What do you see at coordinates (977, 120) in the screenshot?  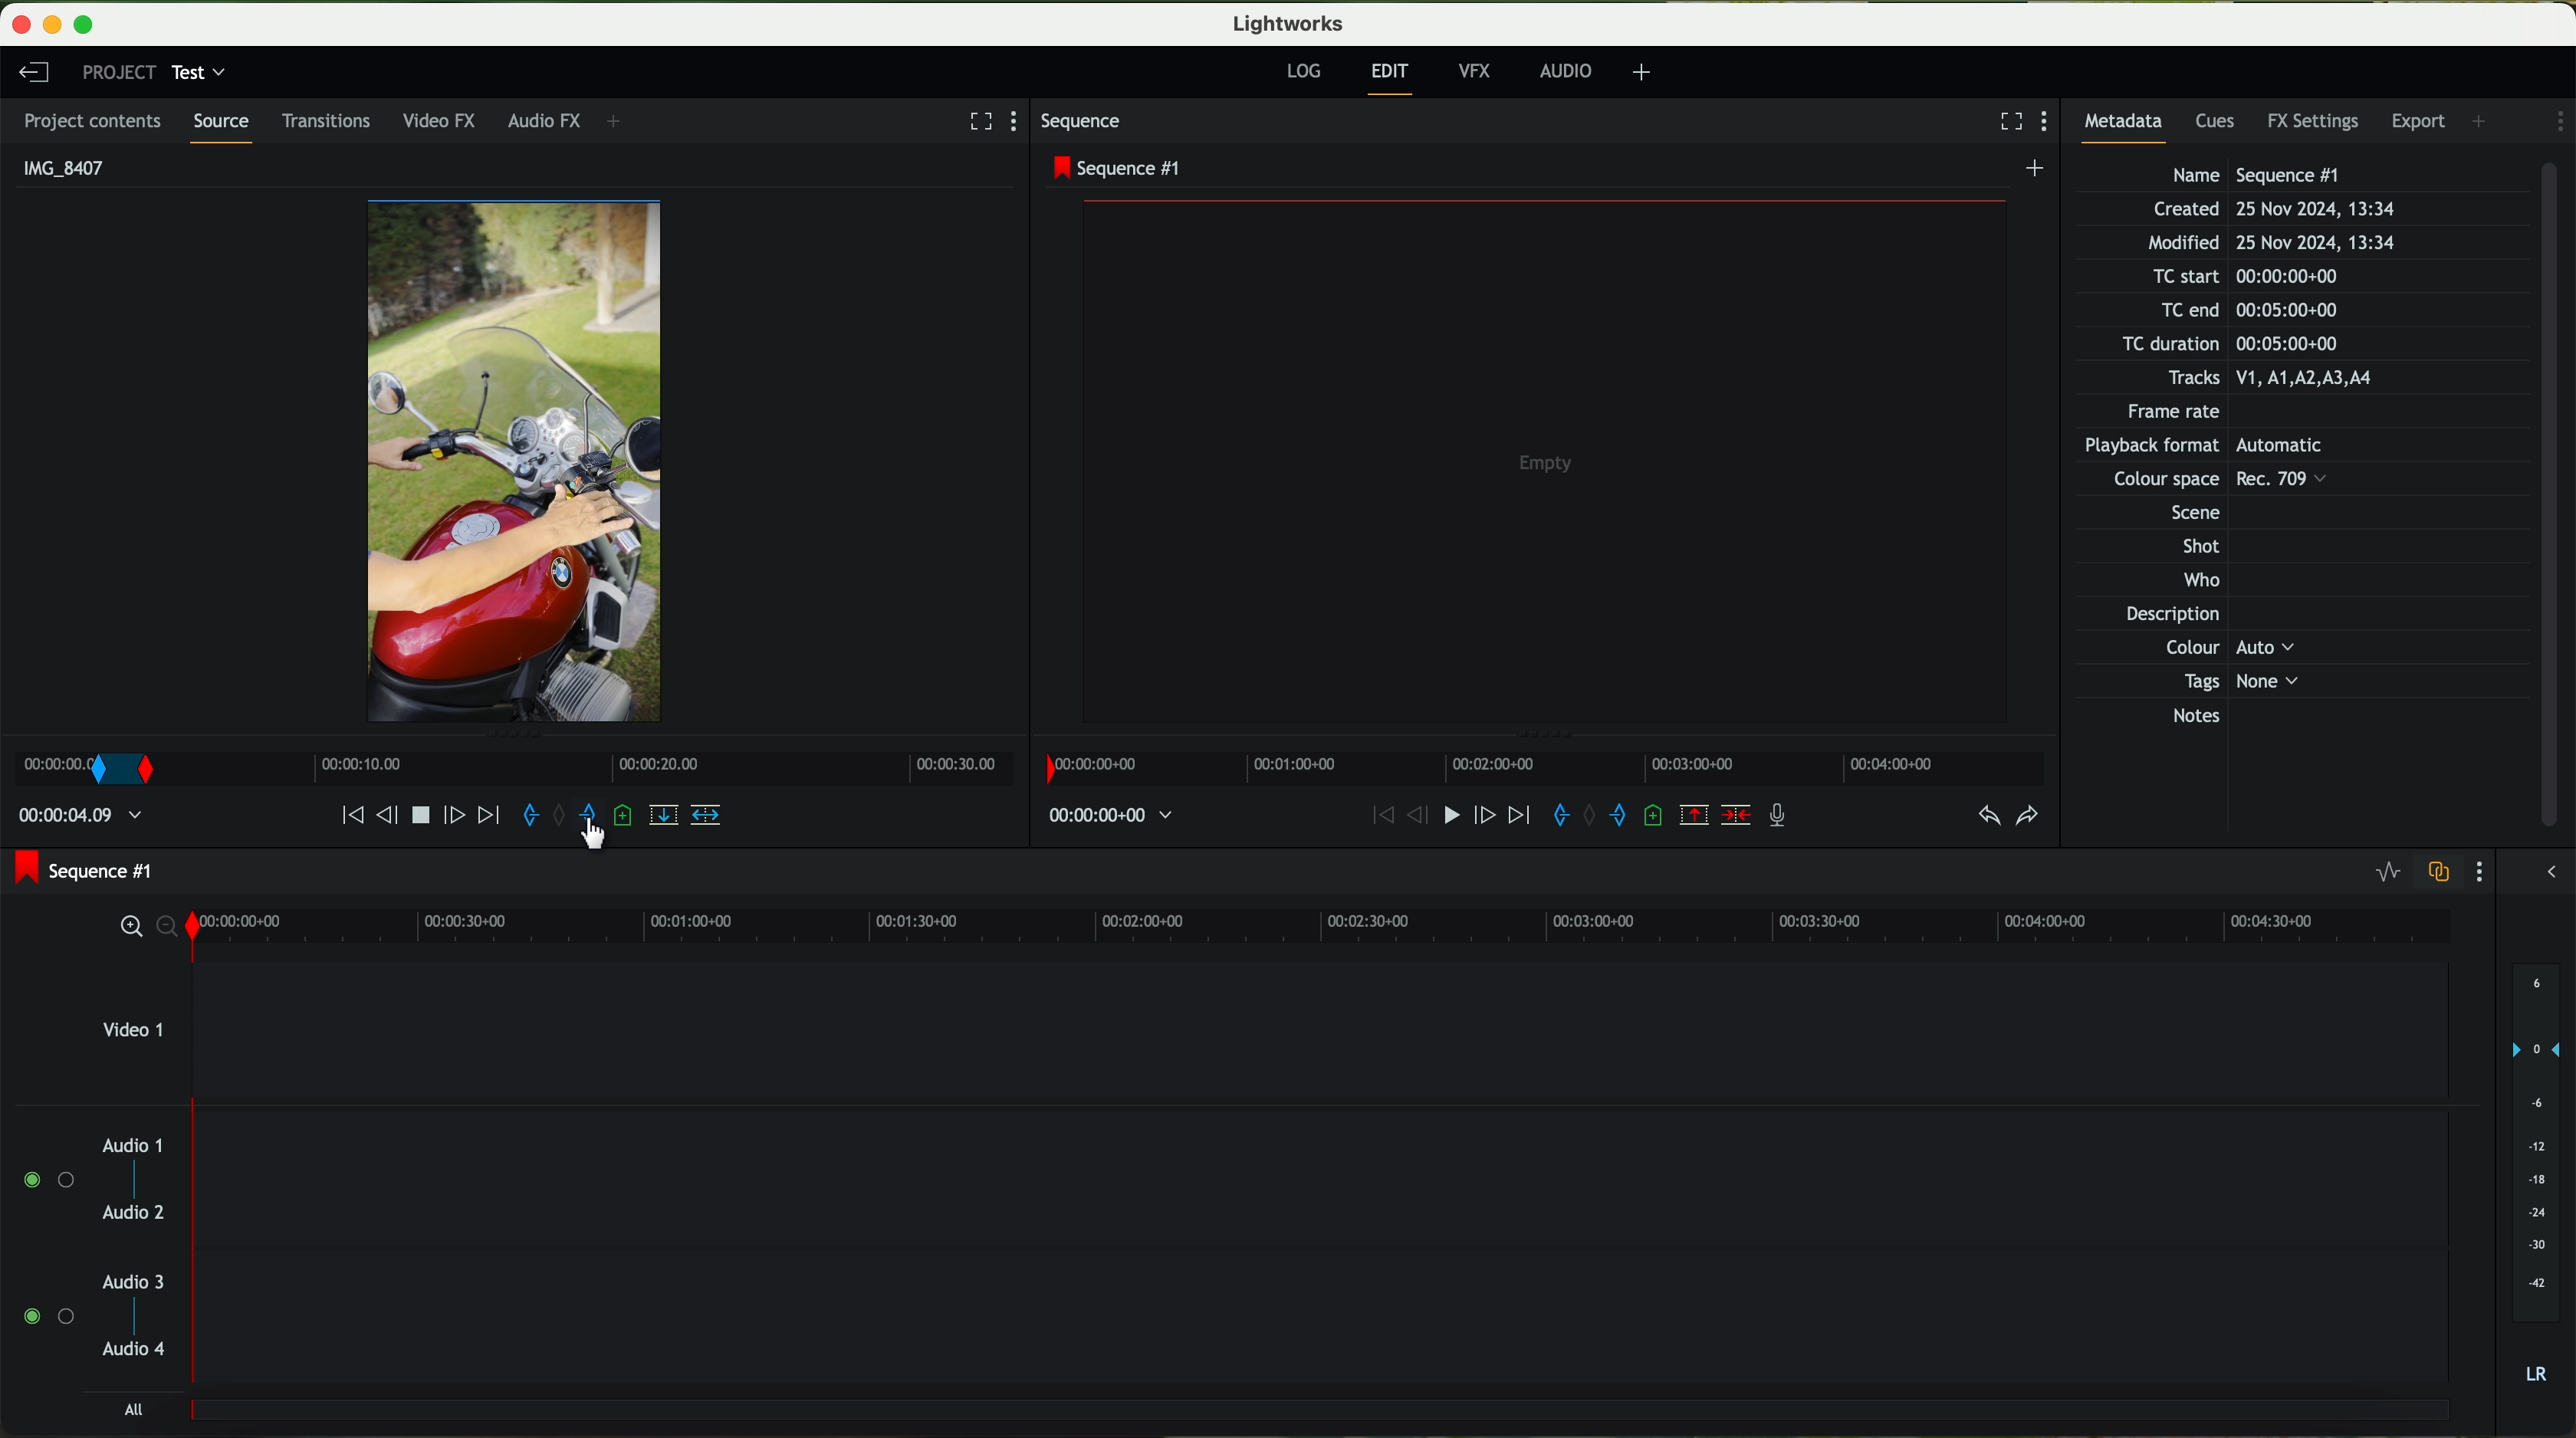 I see `fullscreen` at bounding box center [977, 120].